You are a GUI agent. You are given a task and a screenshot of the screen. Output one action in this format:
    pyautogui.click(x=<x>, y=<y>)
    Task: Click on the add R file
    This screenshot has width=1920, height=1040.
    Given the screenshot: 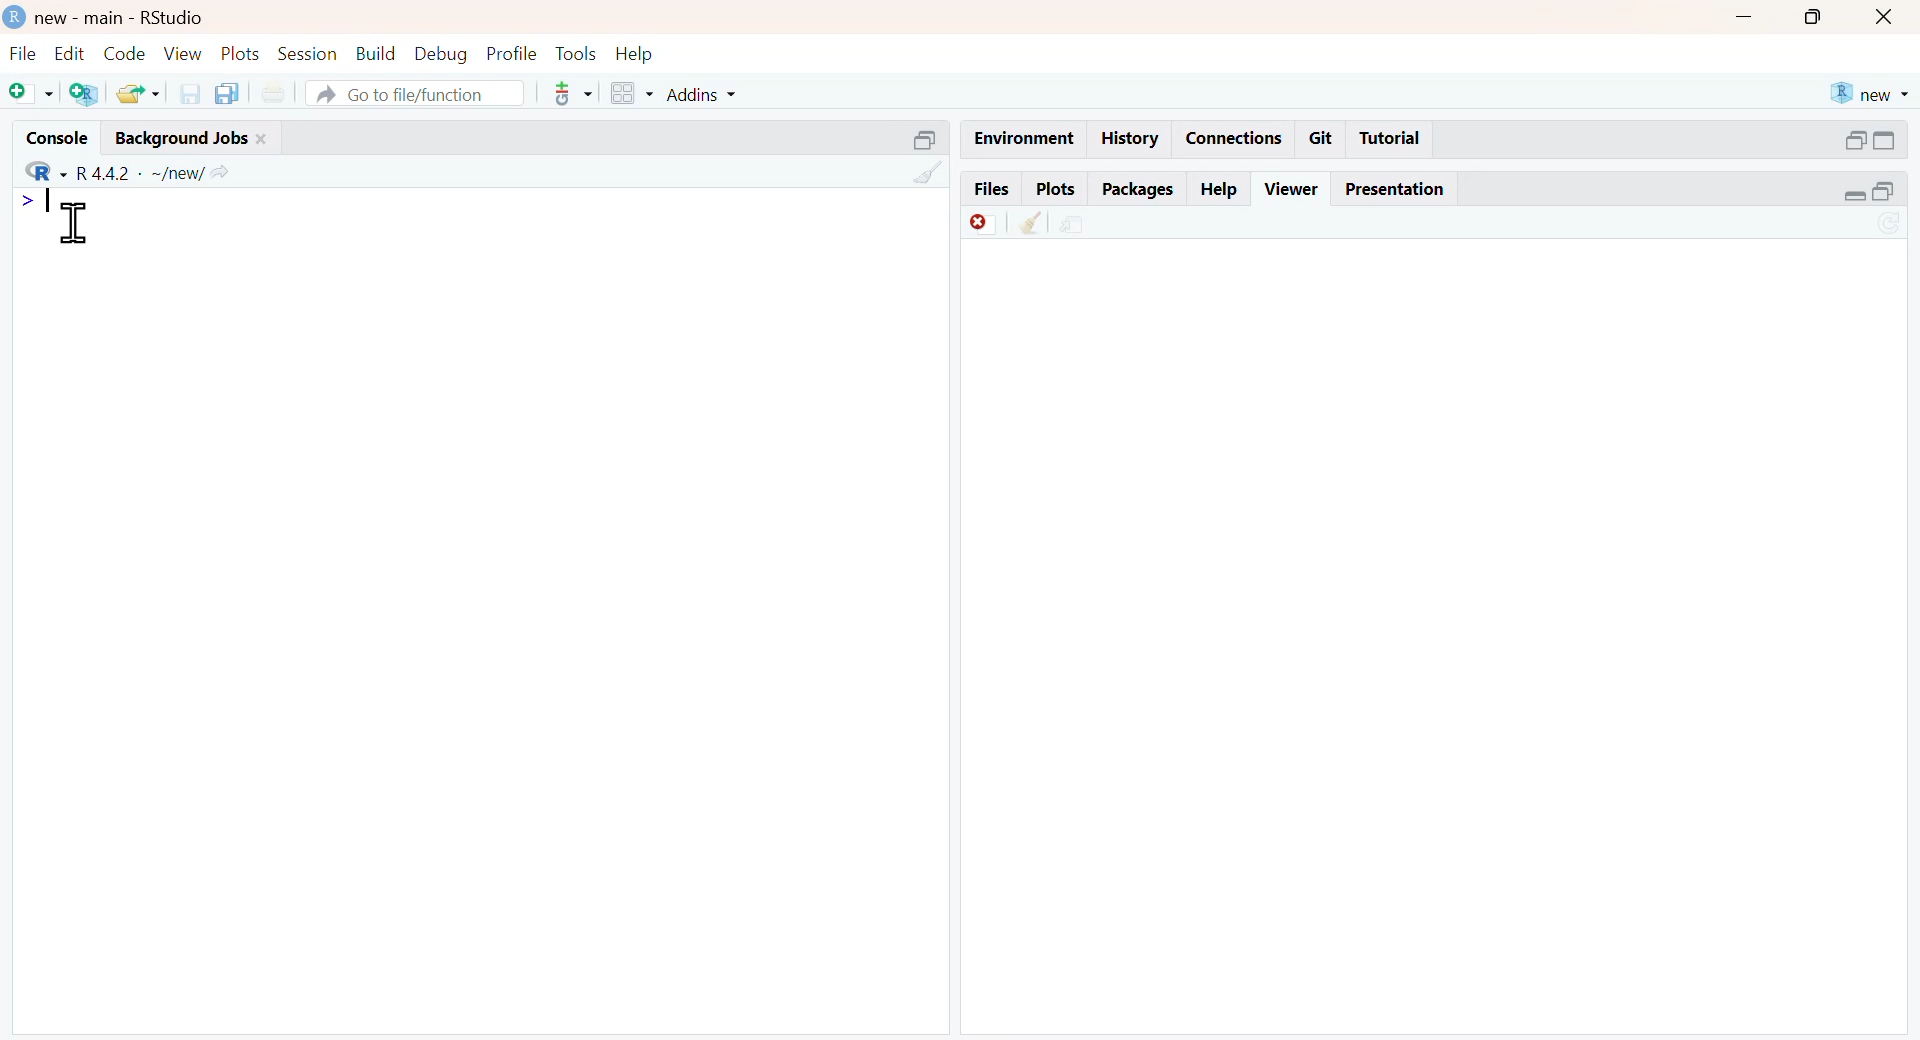 What is the action you would take?
    pyautogui.click(x=84, y=94)
    